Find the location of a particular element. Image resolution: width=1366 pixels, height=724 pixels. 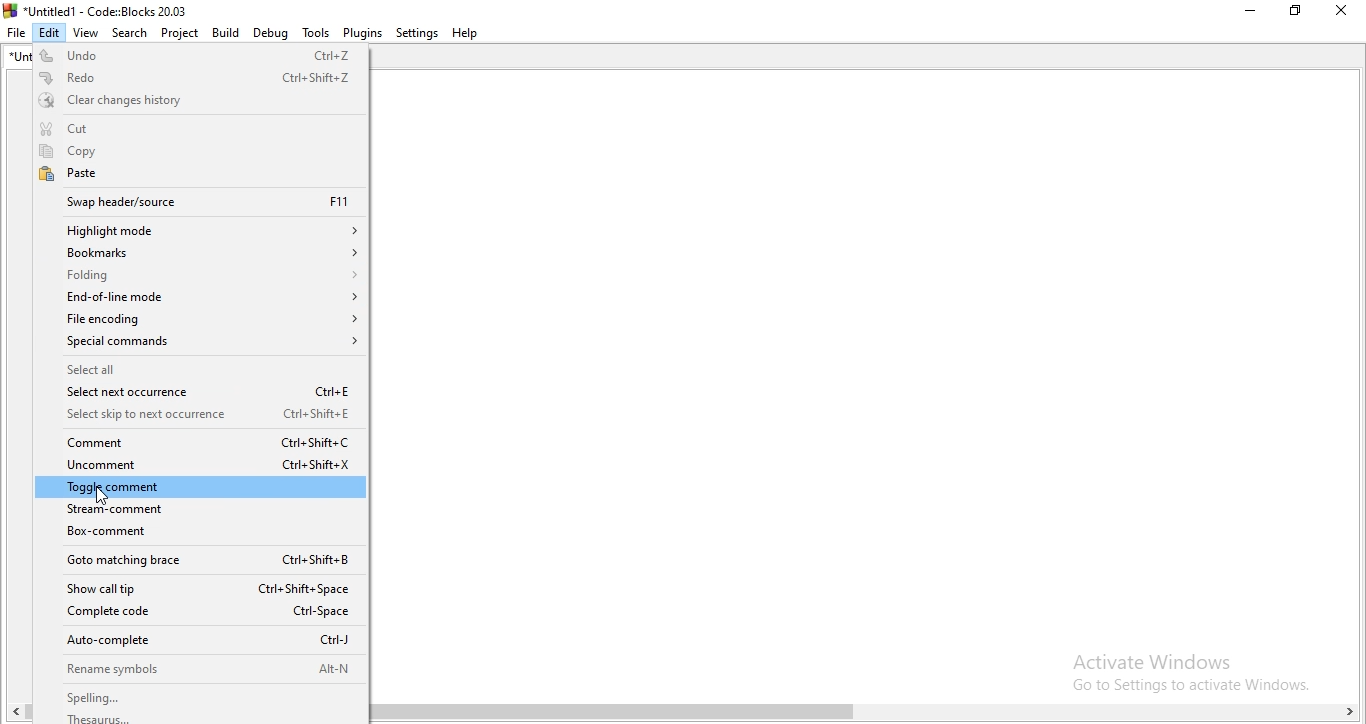

Stream-comment is located at coordinates (199, 509).